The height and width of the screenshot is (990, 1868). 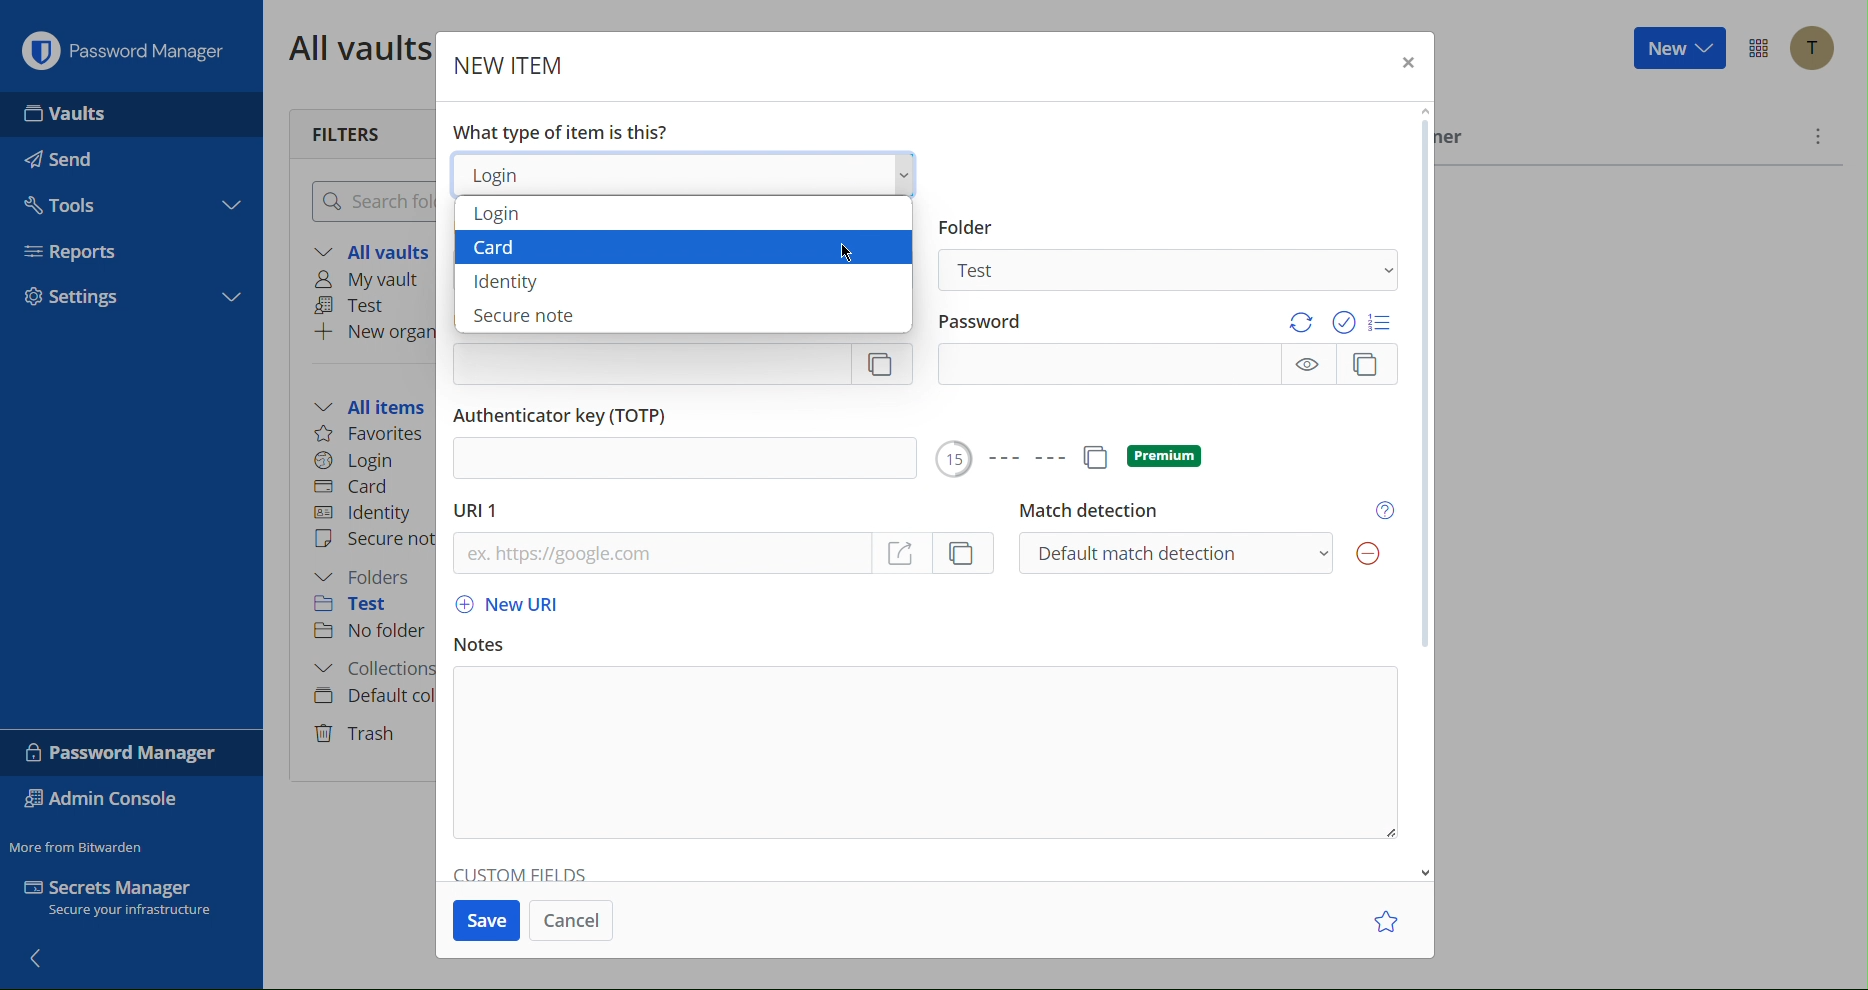 I want to click on New organization, so click(x=372, y=332).